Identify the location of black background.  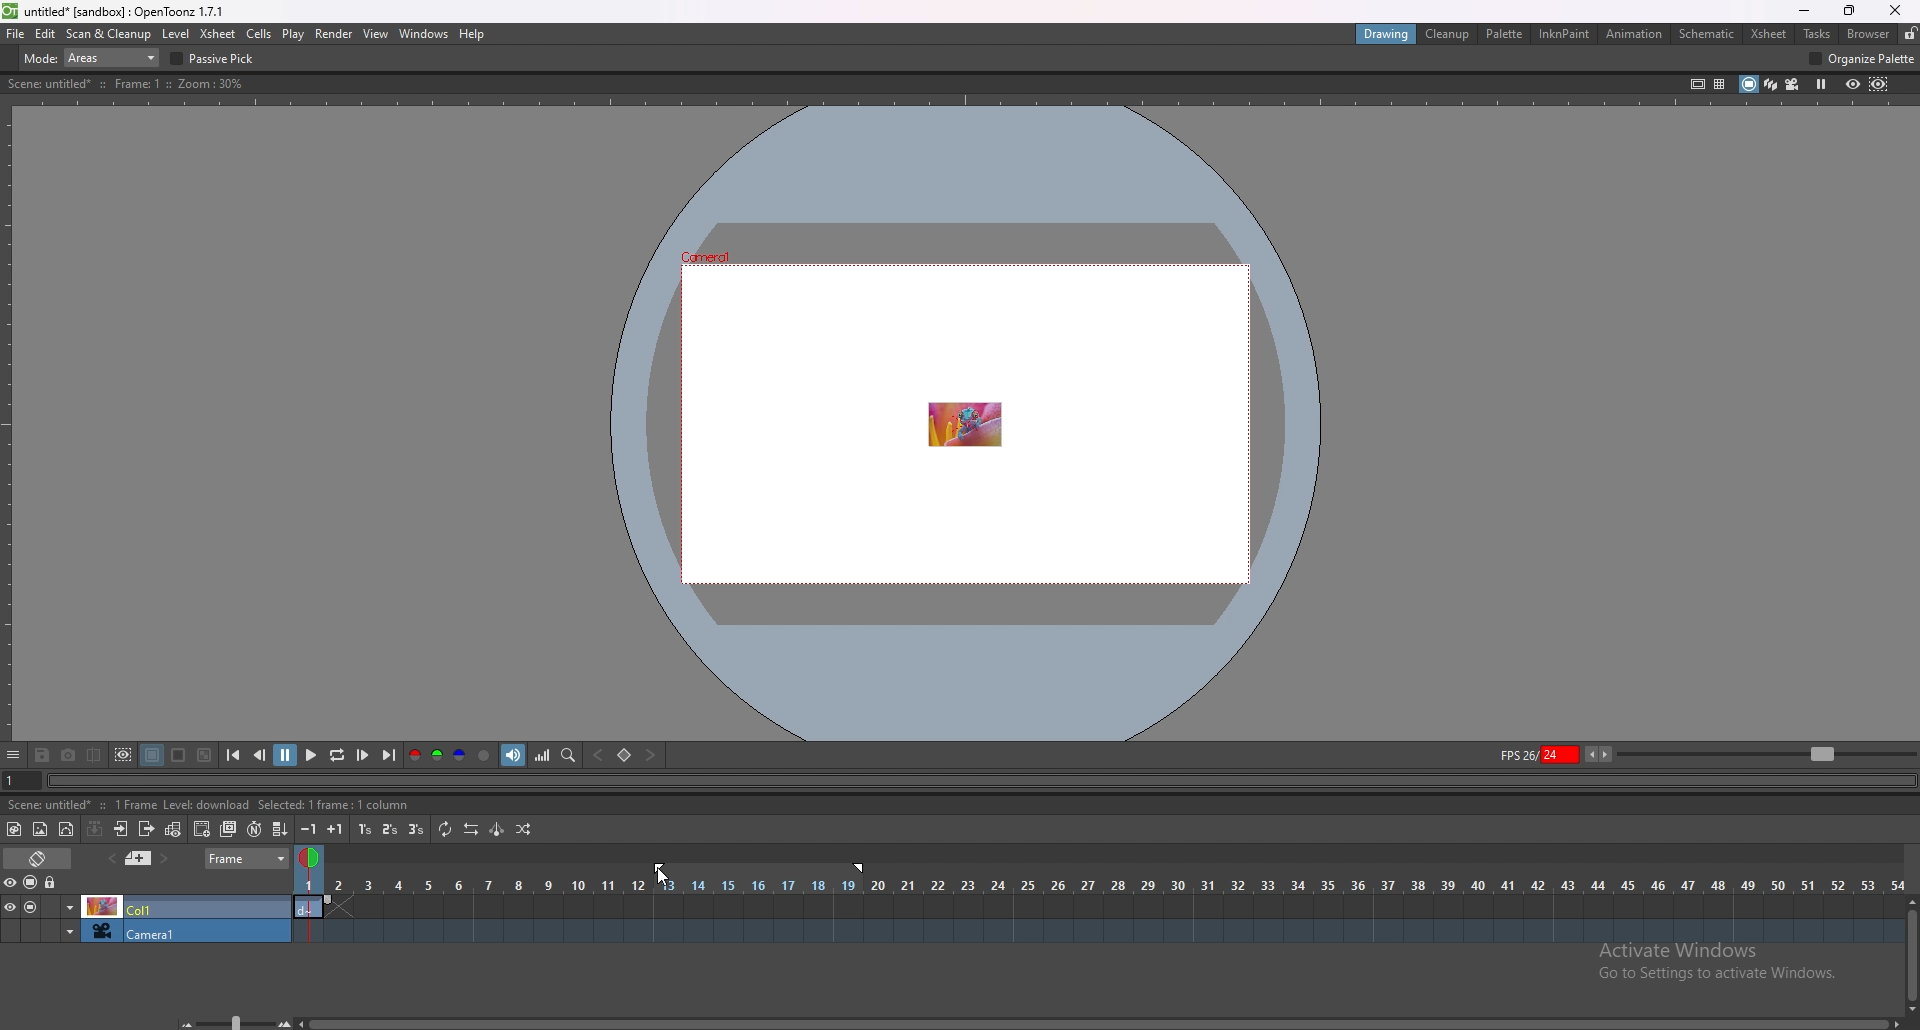
(153, 756).